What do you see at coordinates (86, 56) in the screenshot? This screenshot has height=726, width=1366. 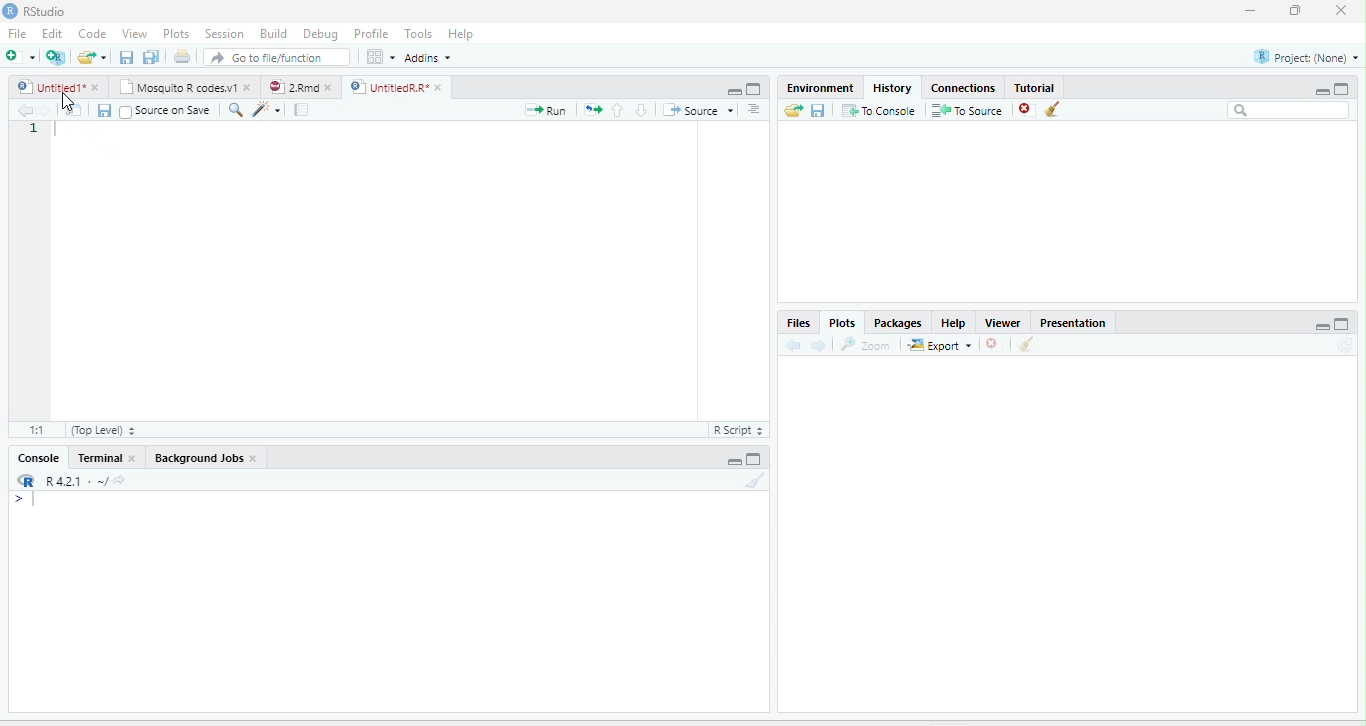 I see `Open an existing file` at bounding box center [86, 56].